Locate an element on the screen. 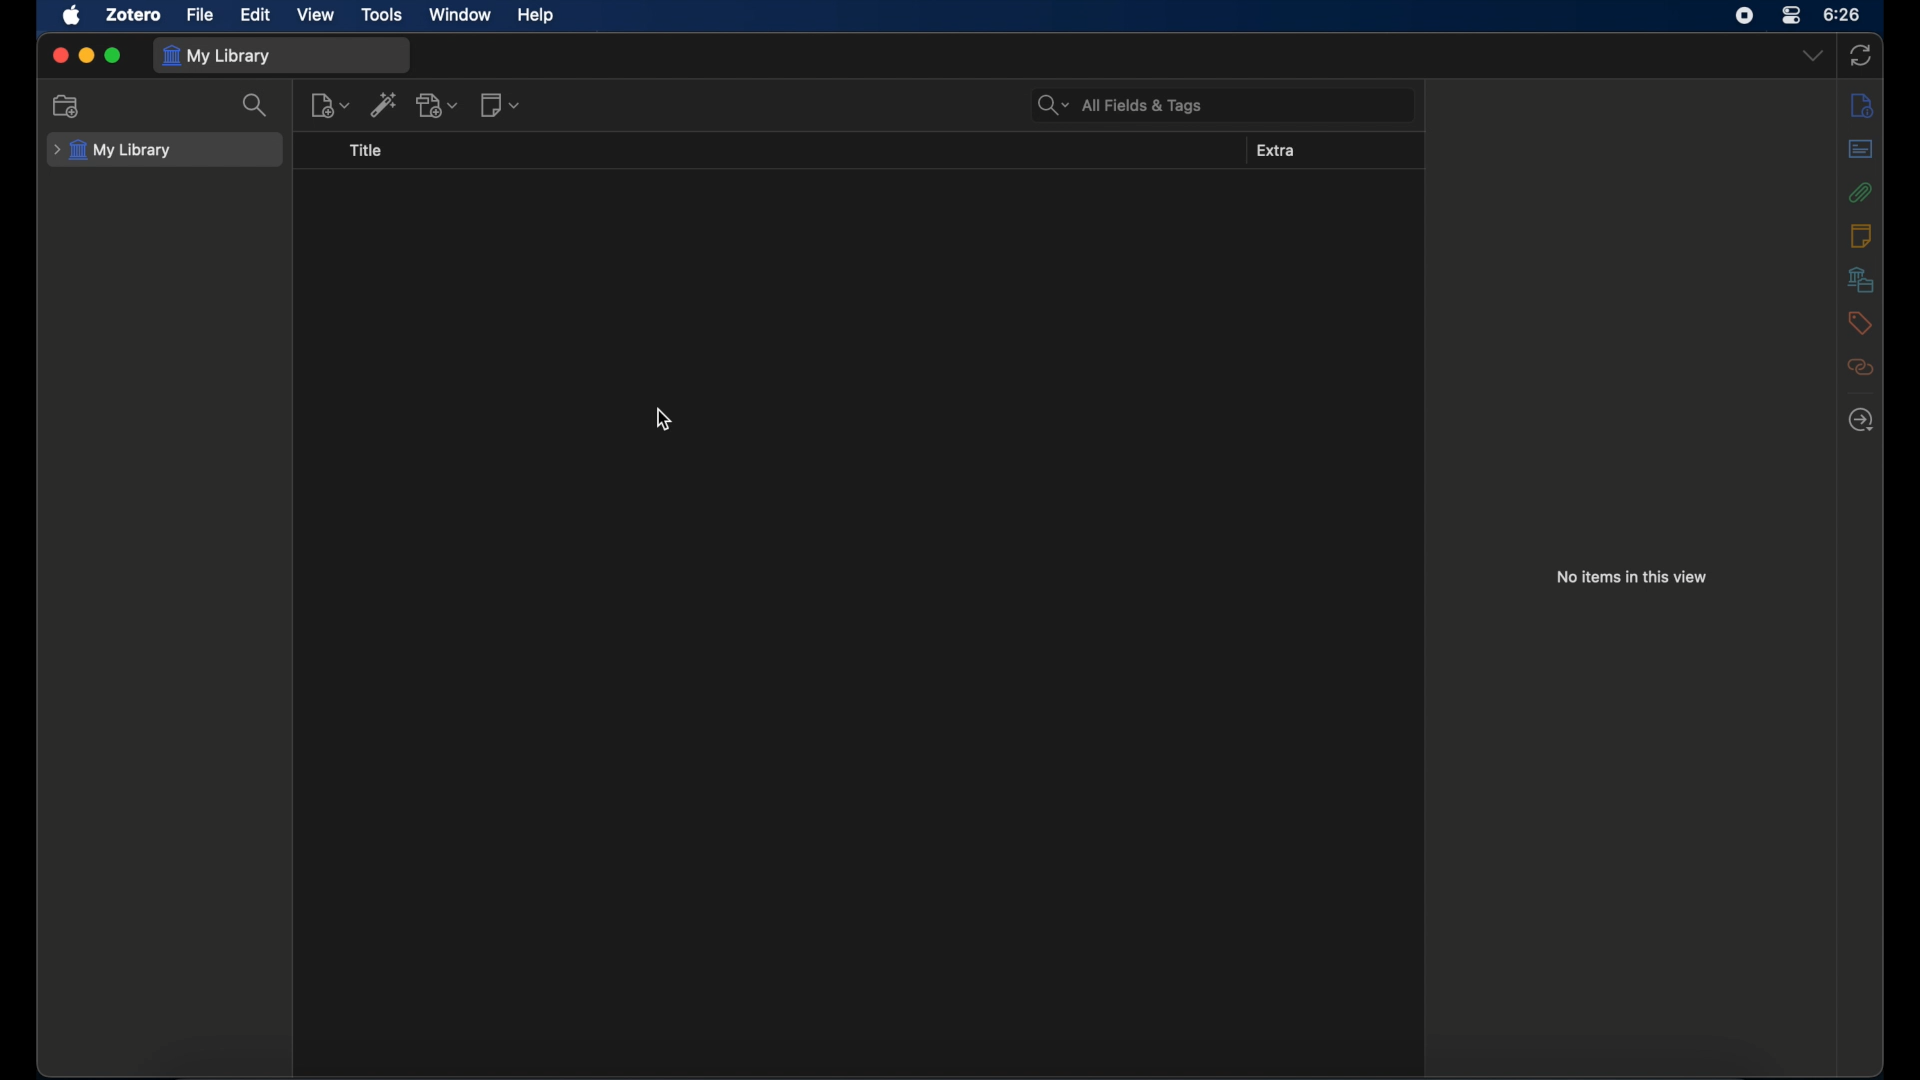 This screenshot has height=1080, width=1920. edit is located at coordinates (256, 15).